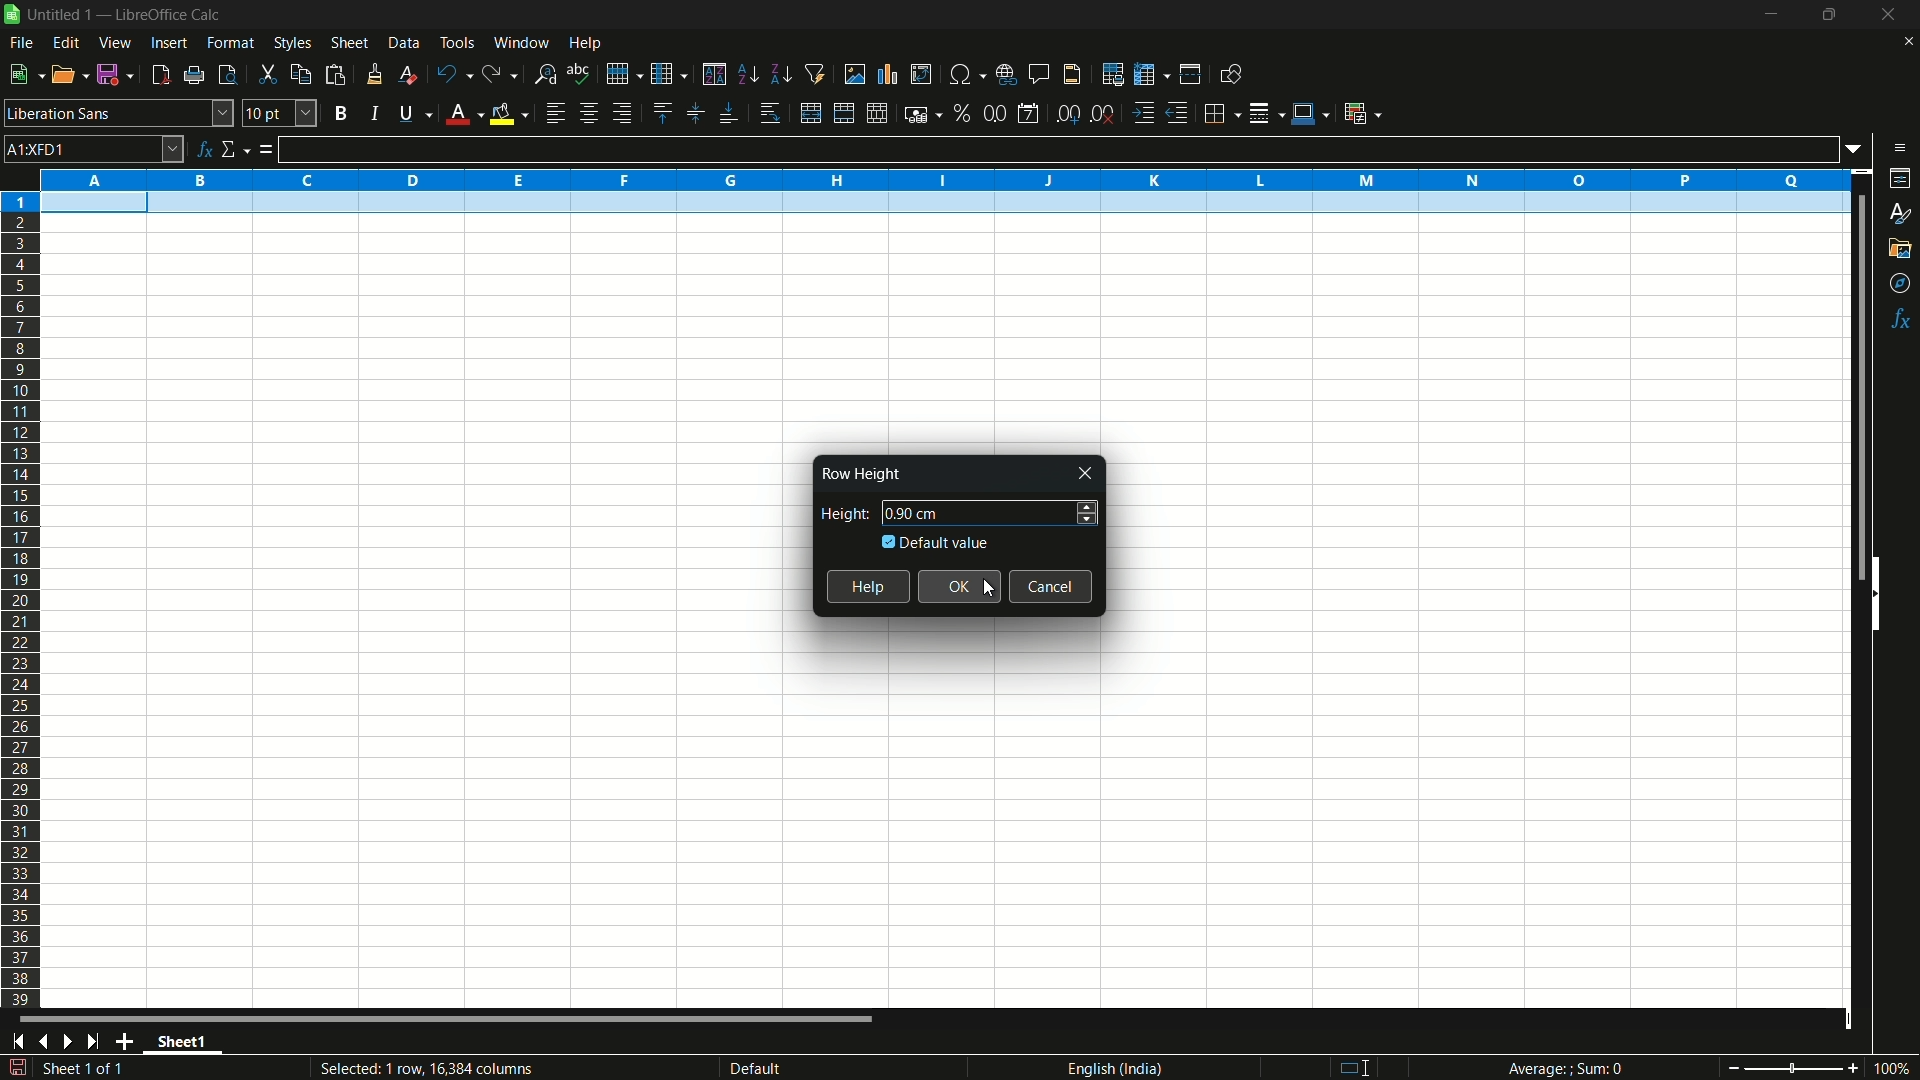 This screenshot has width=1920, height=1080. What do you see at coordinates (1073, 75) in the screenshot?
I see `header and footer` at bounding box center [1073, 75].